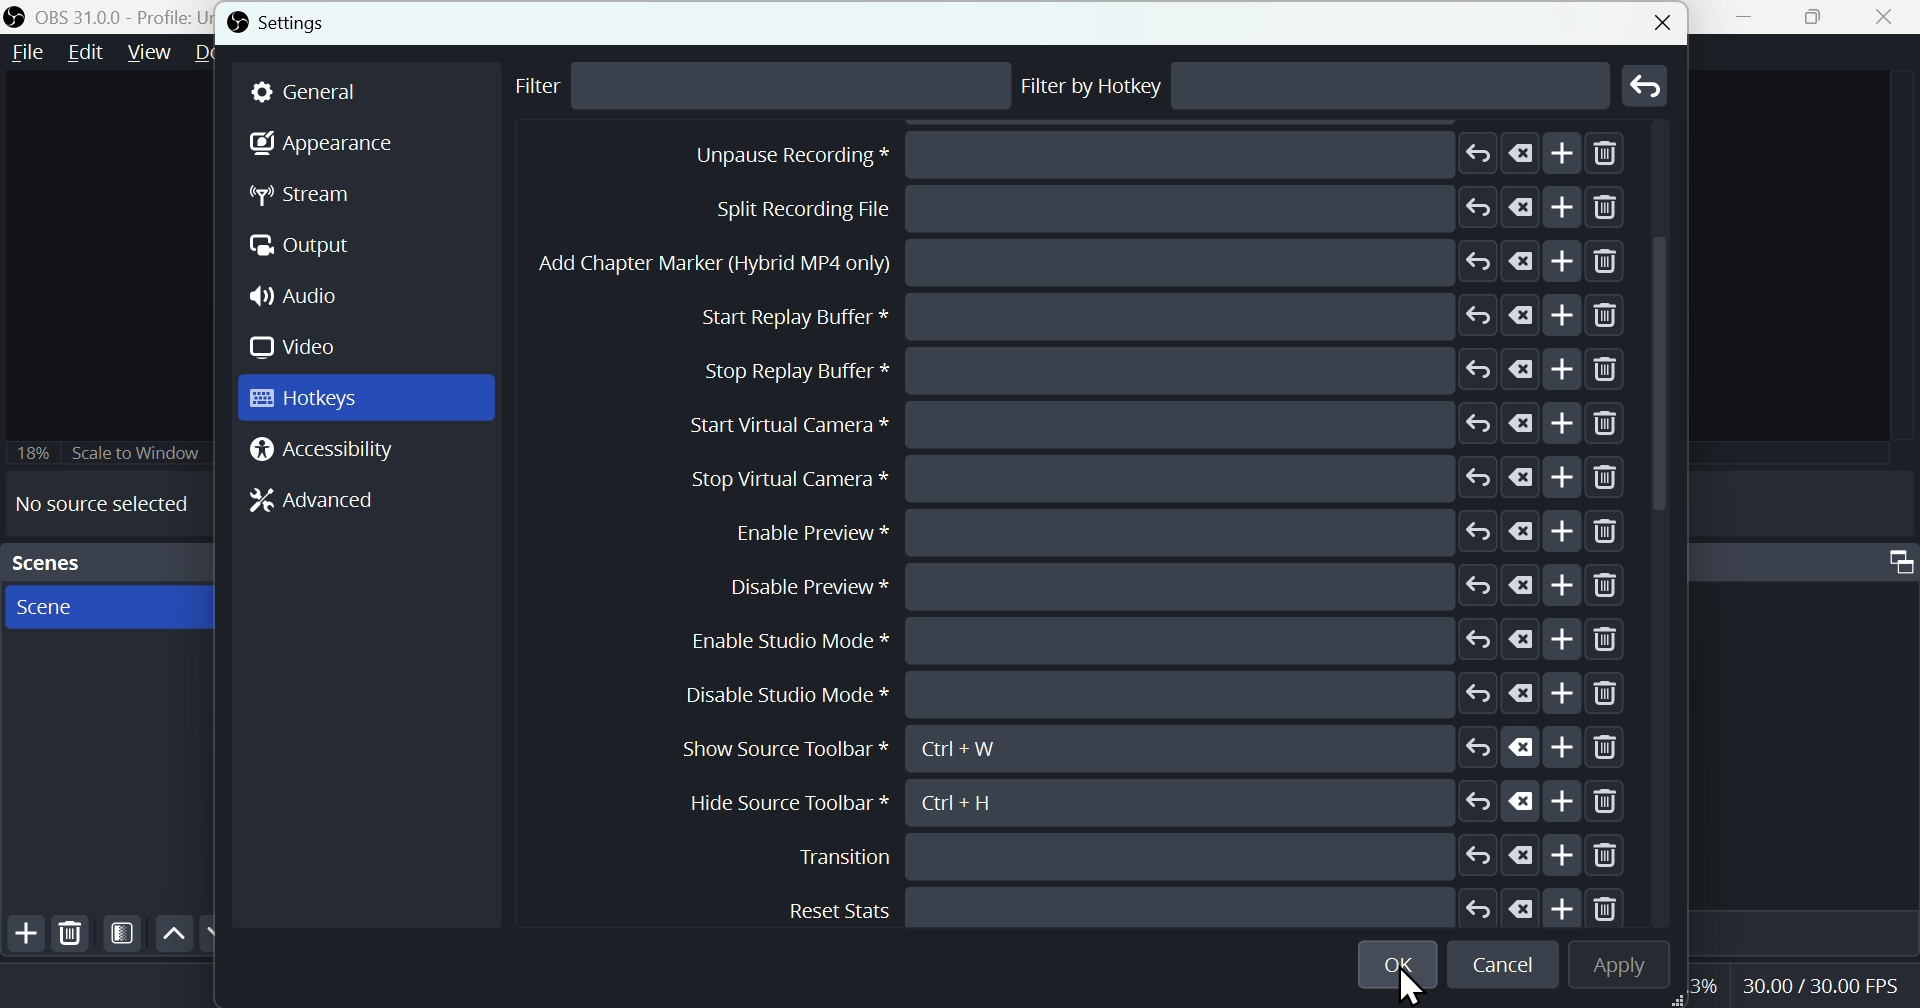 This screenshot has width=1920, height=1008. What do you see at coordinates (1164, 905) in the screenshot?
I see `Enable studio mode` at bounding box center [1164, 905].